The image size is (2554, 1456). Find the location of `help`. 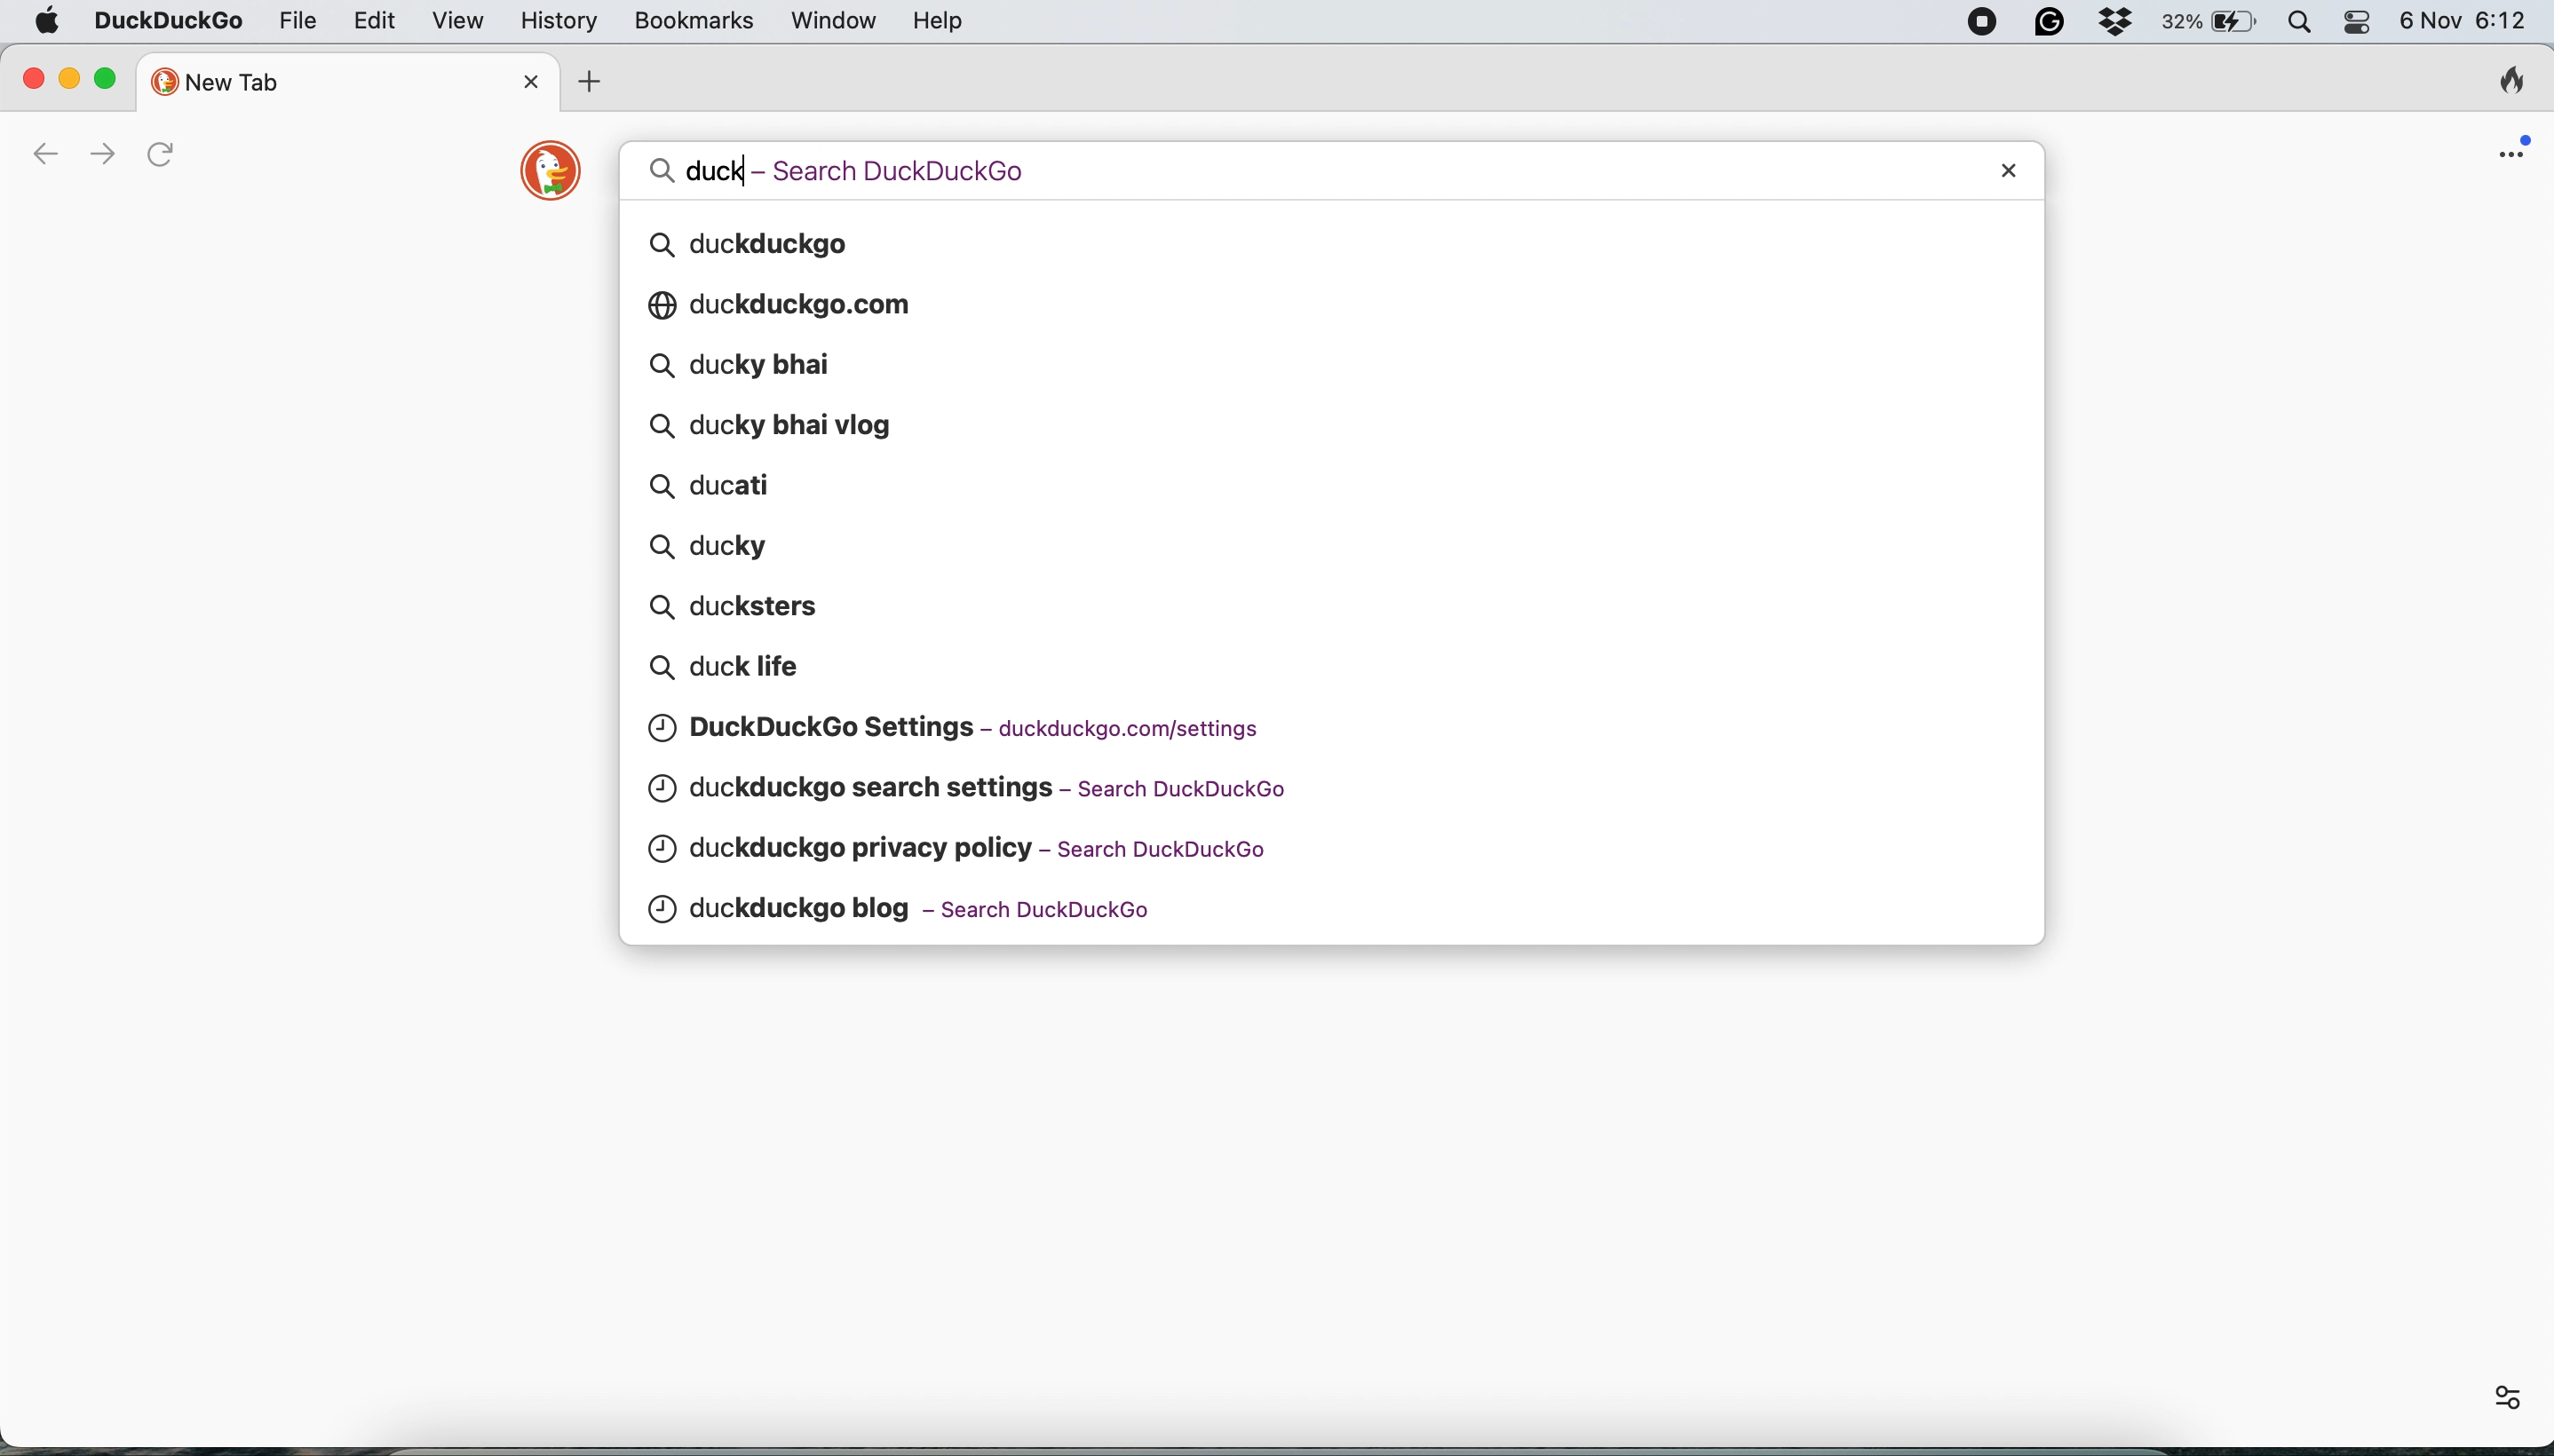

help is located at coordinates (942, 21).